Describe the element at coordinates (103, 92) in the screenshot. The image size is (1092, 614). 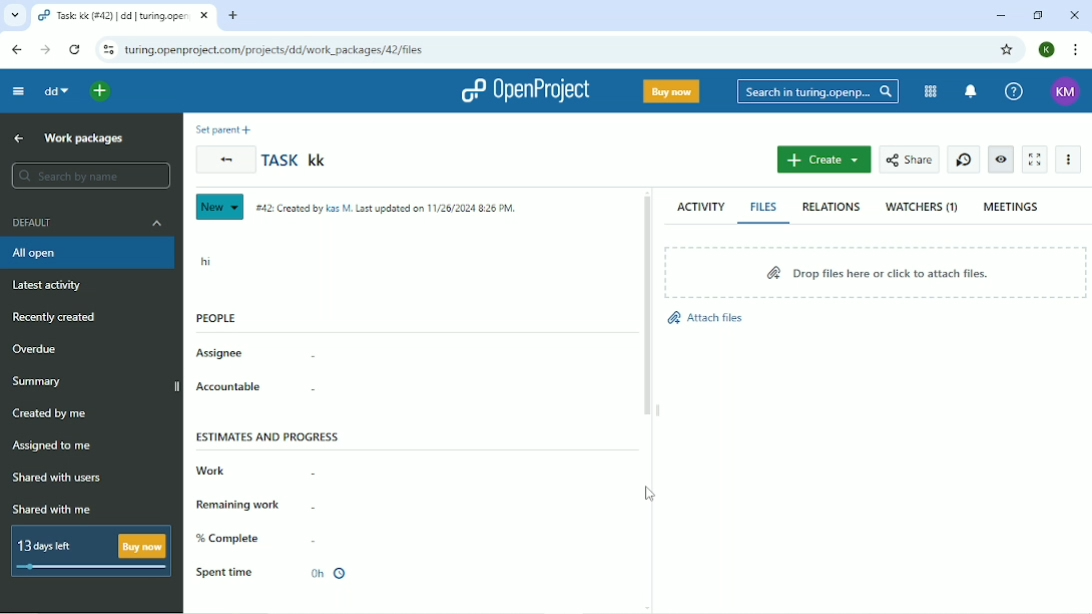
I see `Open quick add menu` at that location.